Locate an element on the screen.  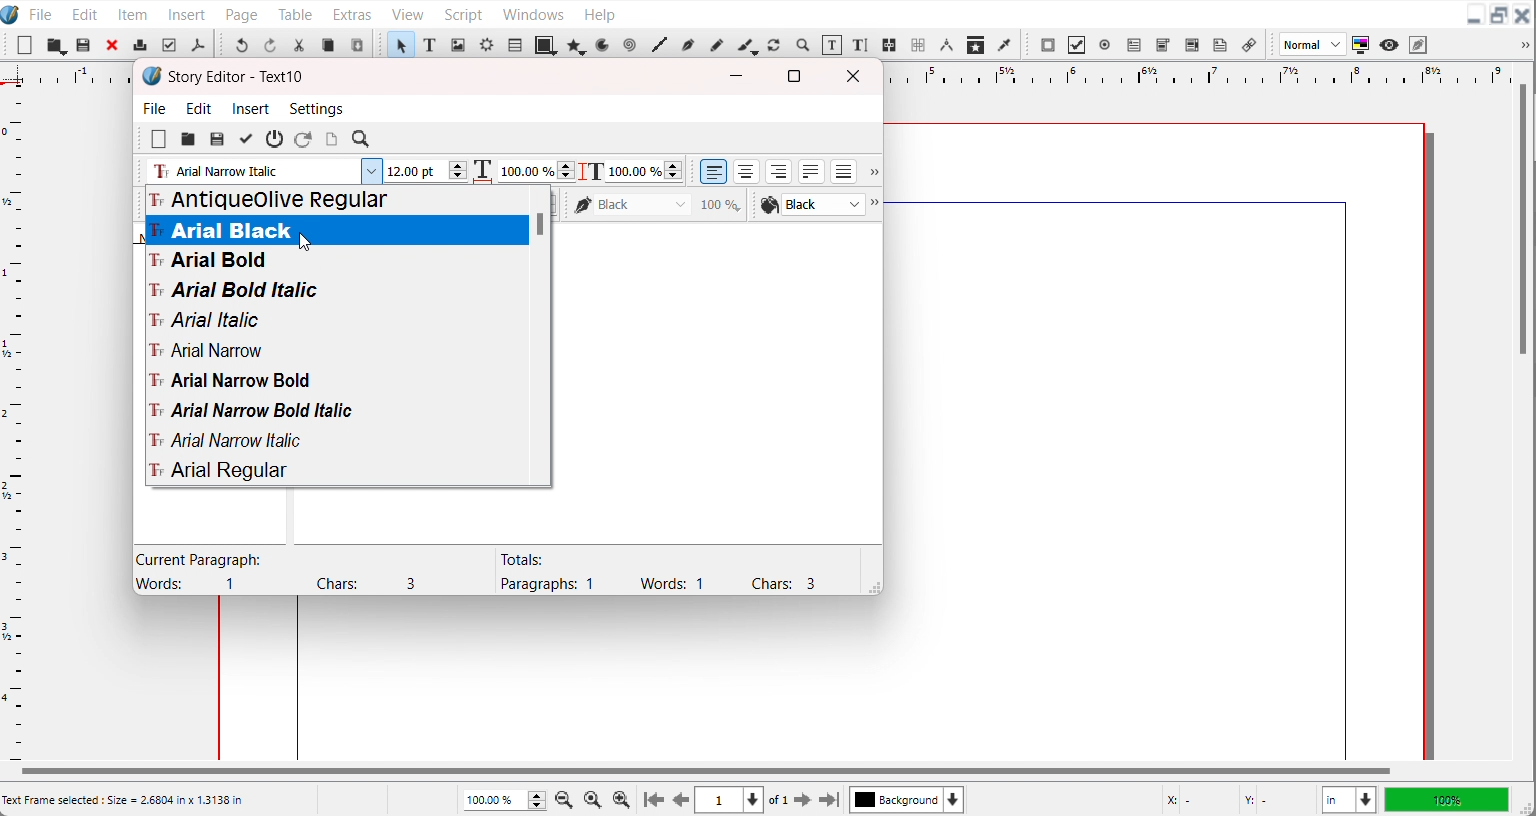
Minimize is located at coordinates (1474, 16).